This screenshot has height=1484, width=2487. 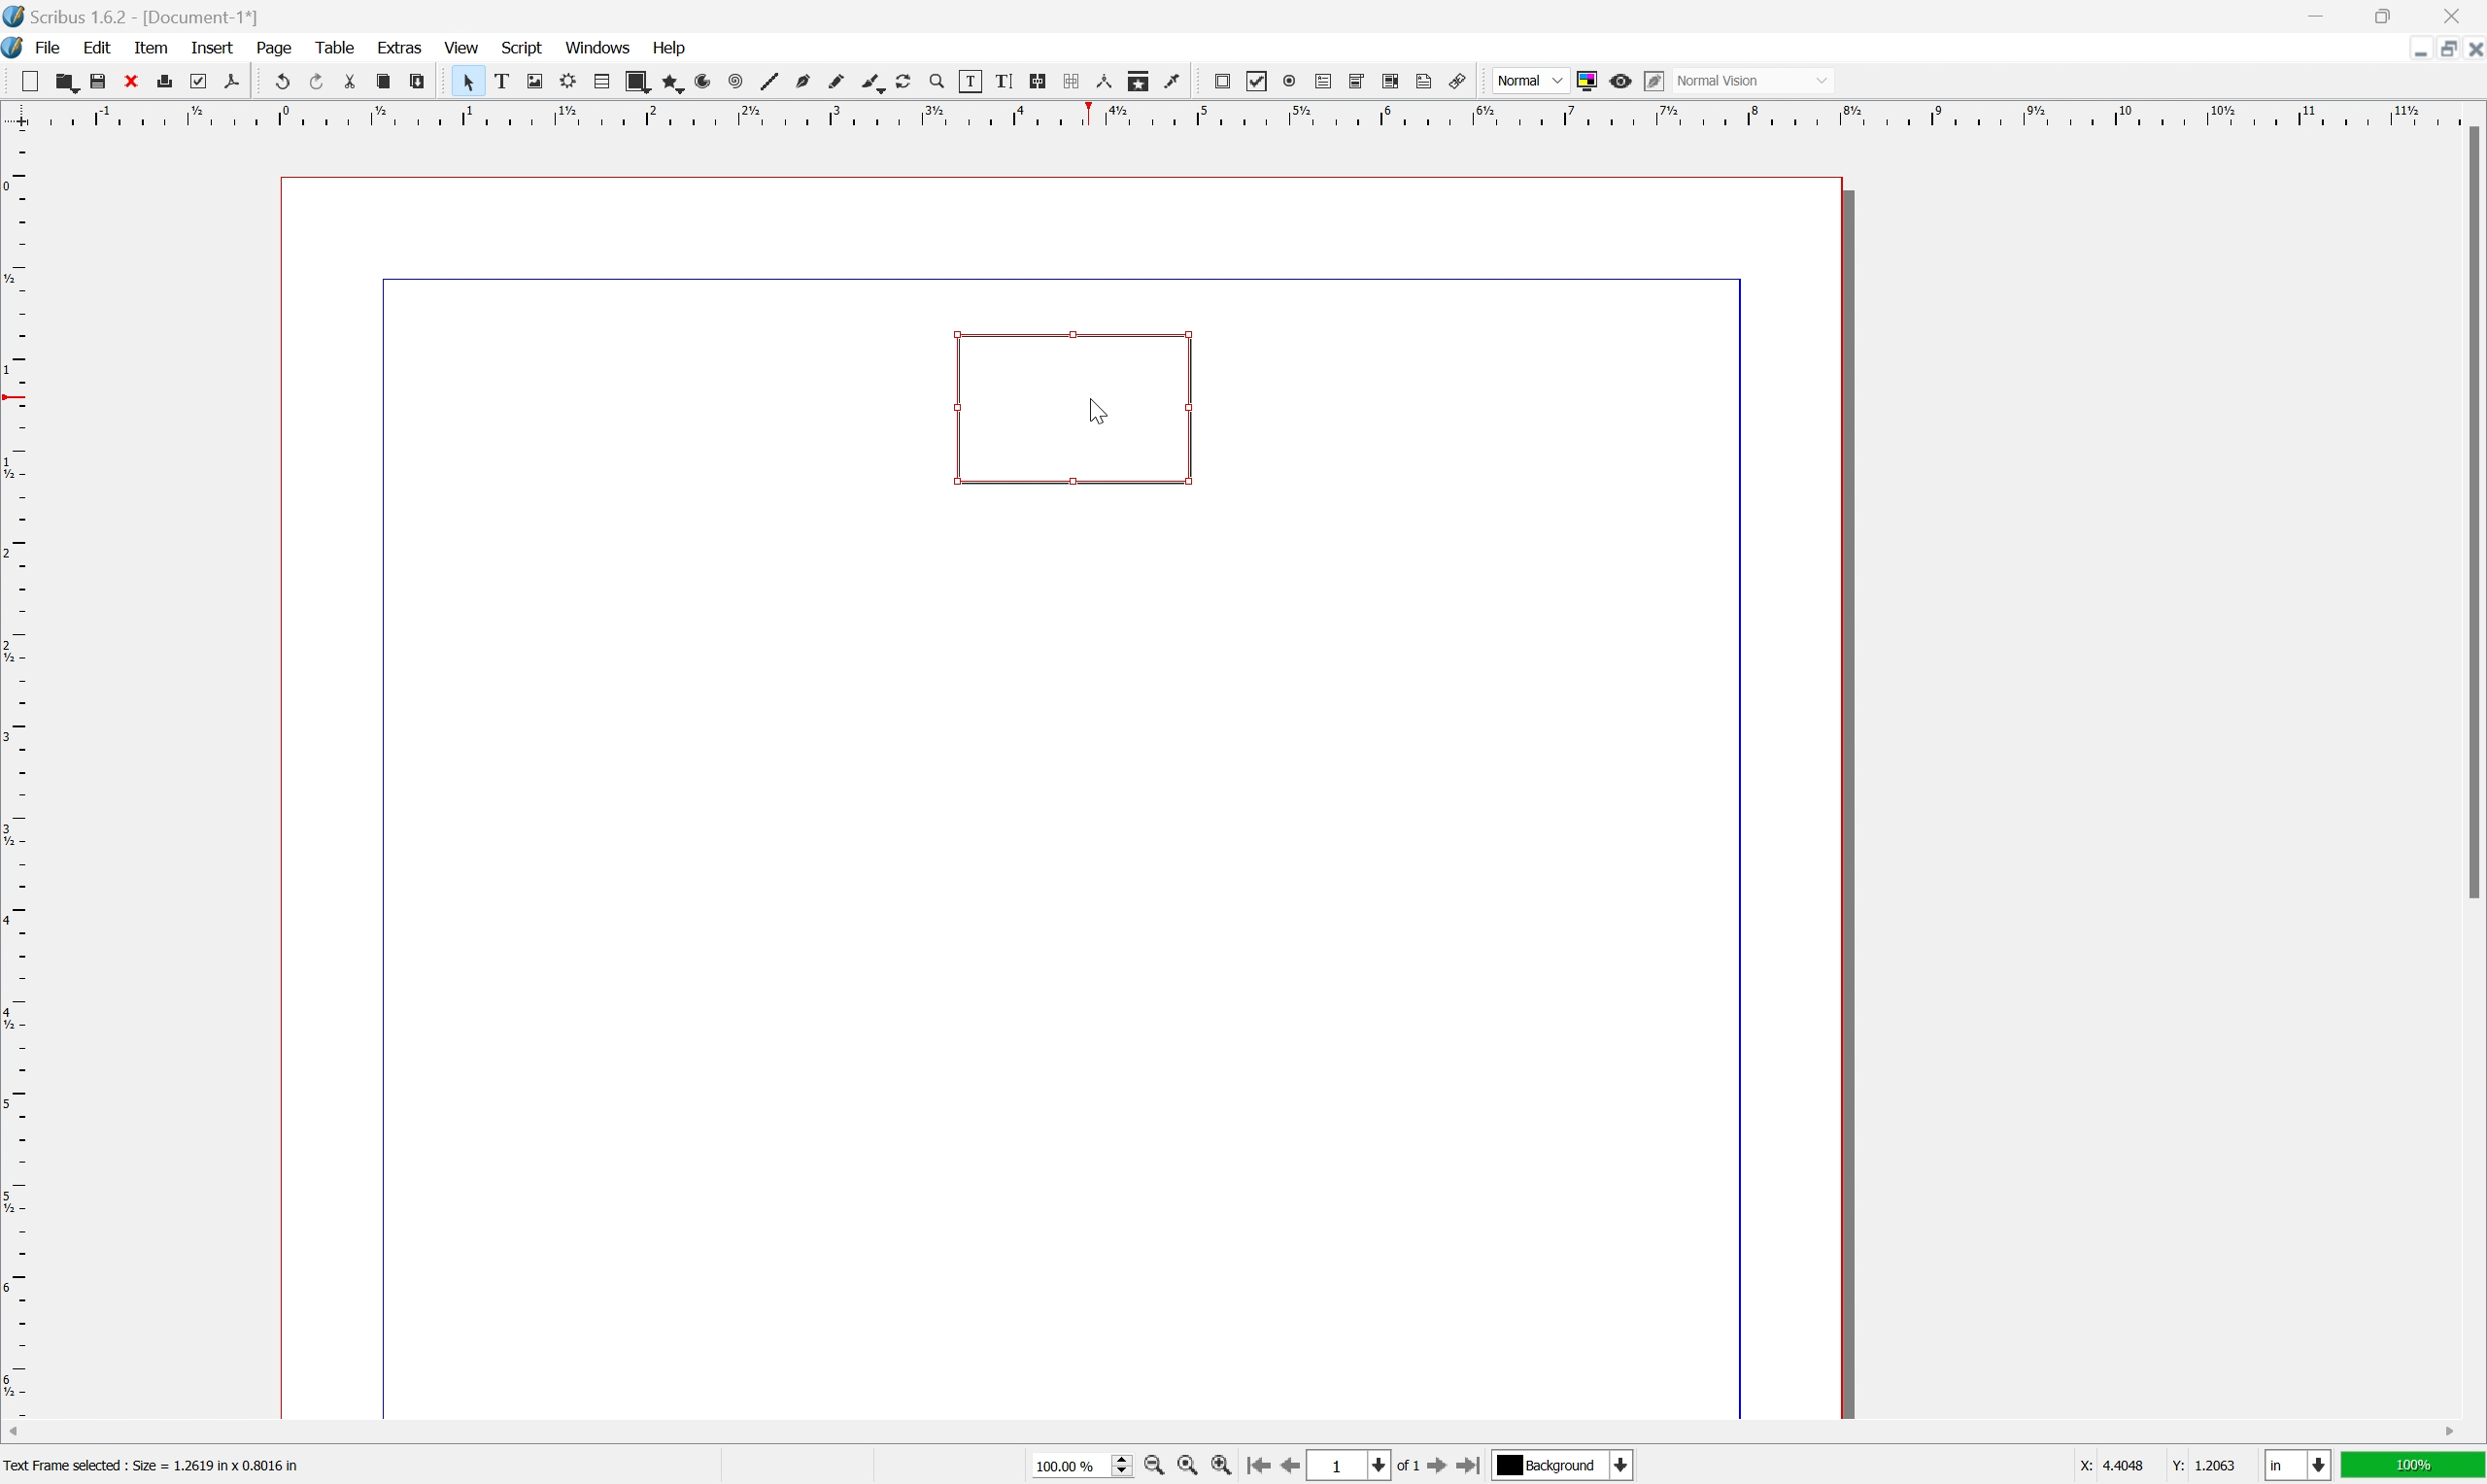 What do you see at coordinates (1005, 81) in the screenshot?
I see `edit text with story editor` at bounding box center [1005, 81].